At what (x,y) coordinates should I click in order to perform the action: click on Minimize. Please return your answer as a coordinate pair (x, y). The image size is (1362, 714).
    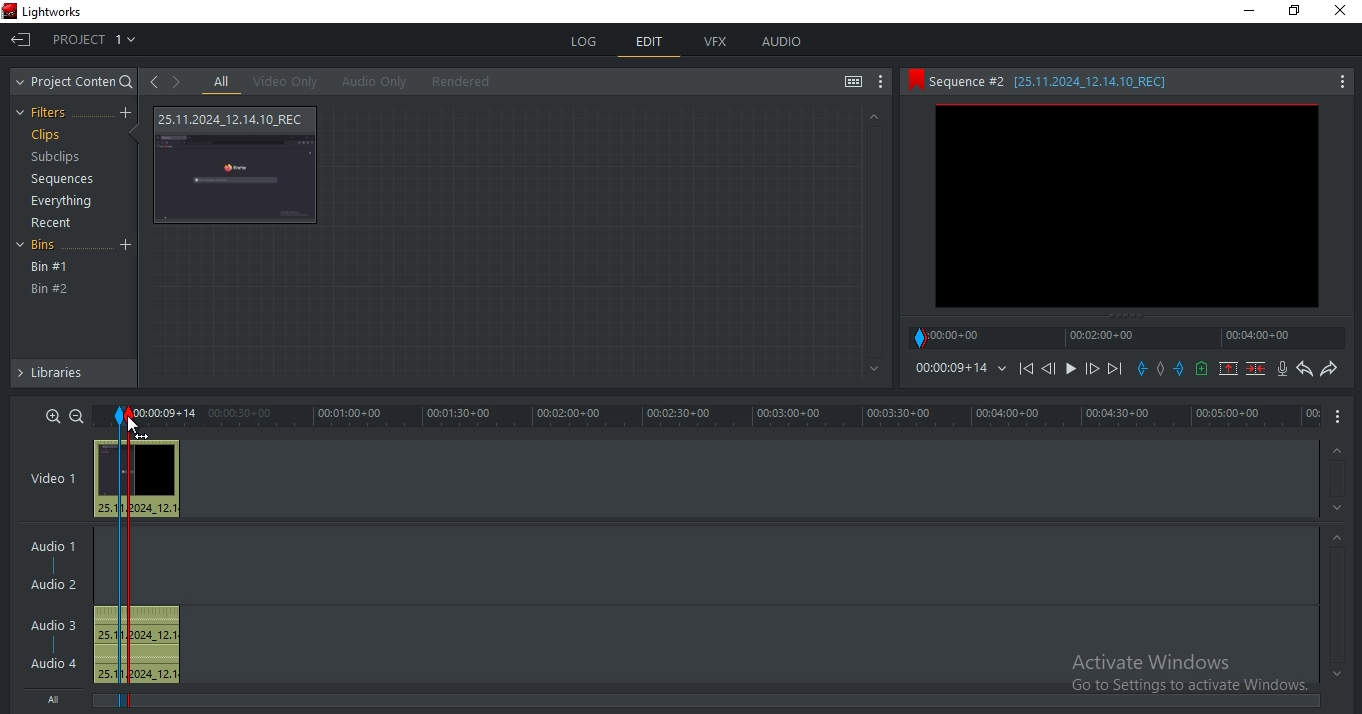
    Looking at the image, I should click on (1246, 12).